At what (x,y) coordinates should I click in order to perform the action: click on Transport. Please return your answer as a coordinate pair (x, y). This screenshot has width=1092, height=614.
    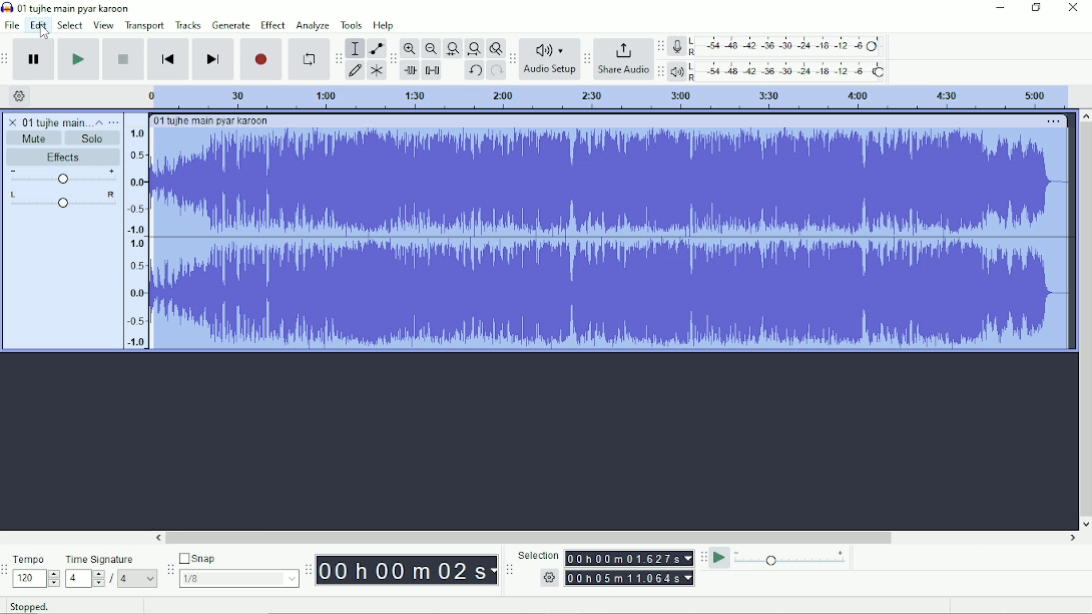
    Looking at the image, I should click on (145, 26).